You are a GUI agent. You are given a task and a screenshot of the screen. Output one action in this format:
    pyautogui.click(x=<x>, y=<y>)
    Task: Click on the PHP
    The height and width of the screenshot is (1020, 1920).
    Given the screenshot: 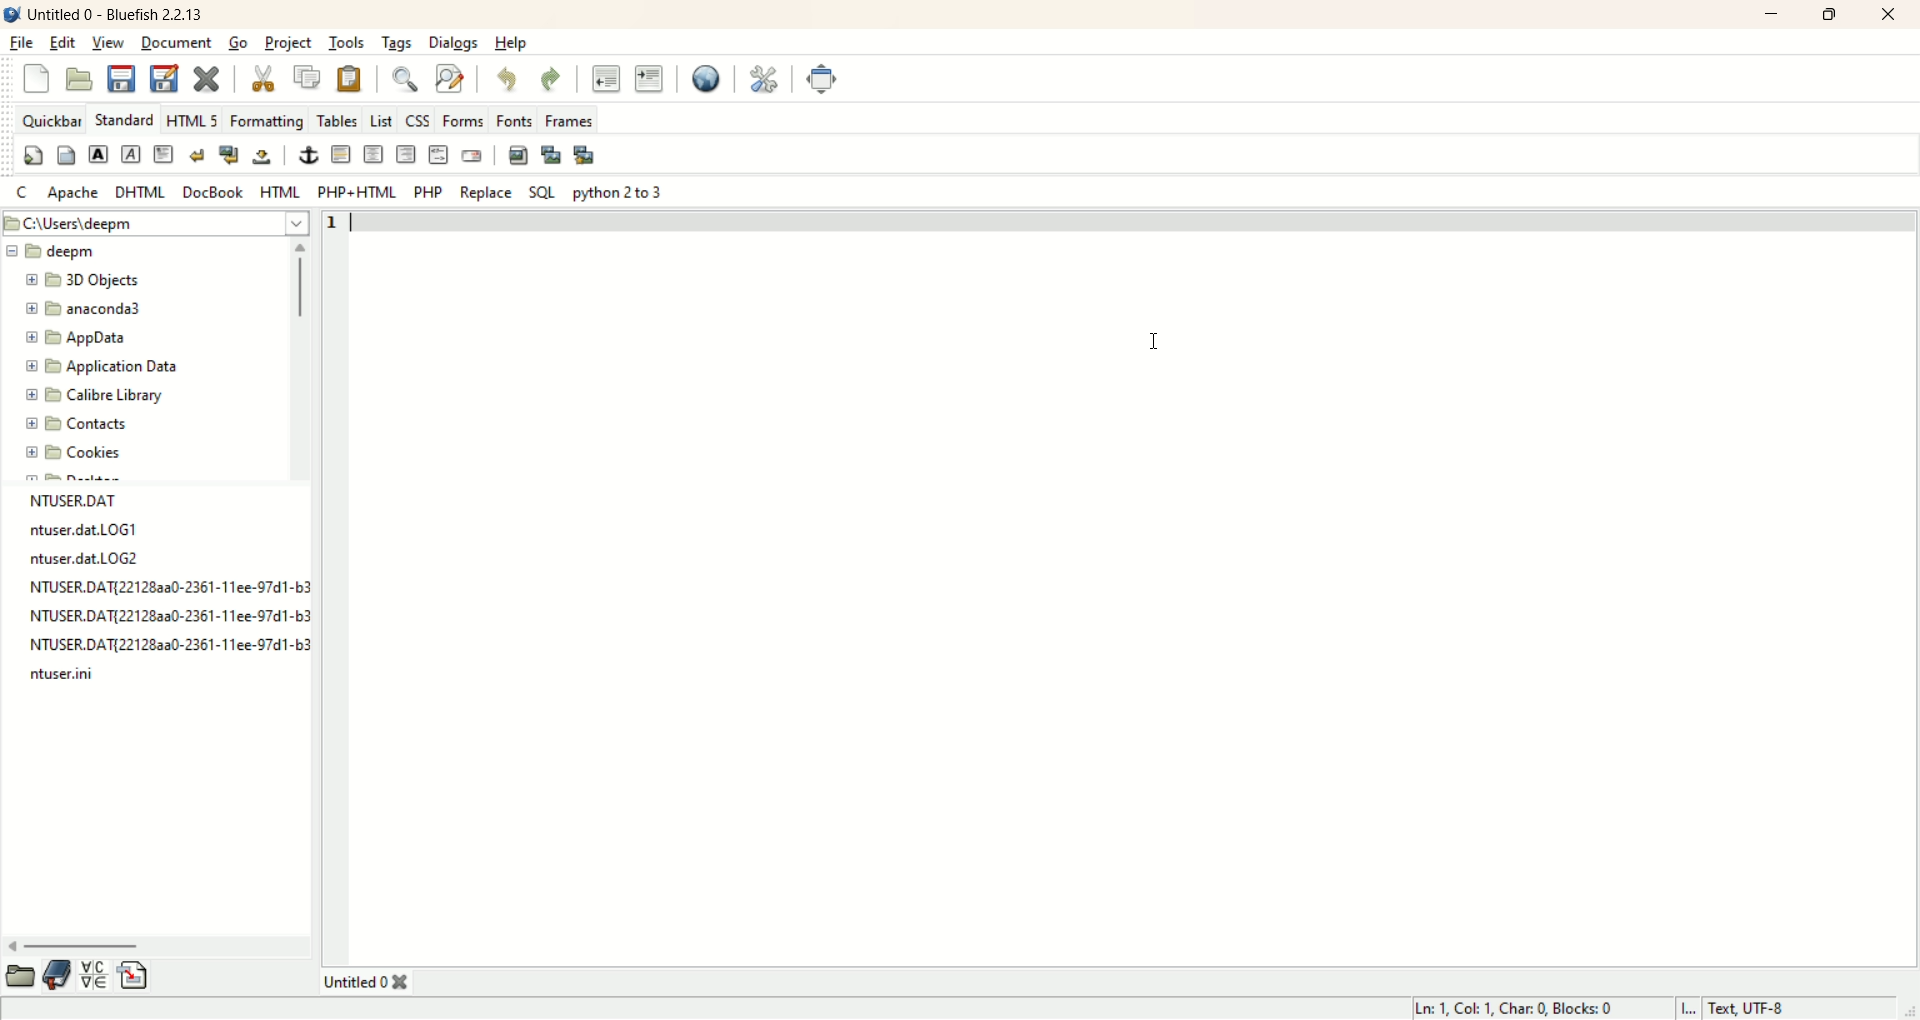 What is the action you would take?
    pyautogui.click(x=428, y=190)
    